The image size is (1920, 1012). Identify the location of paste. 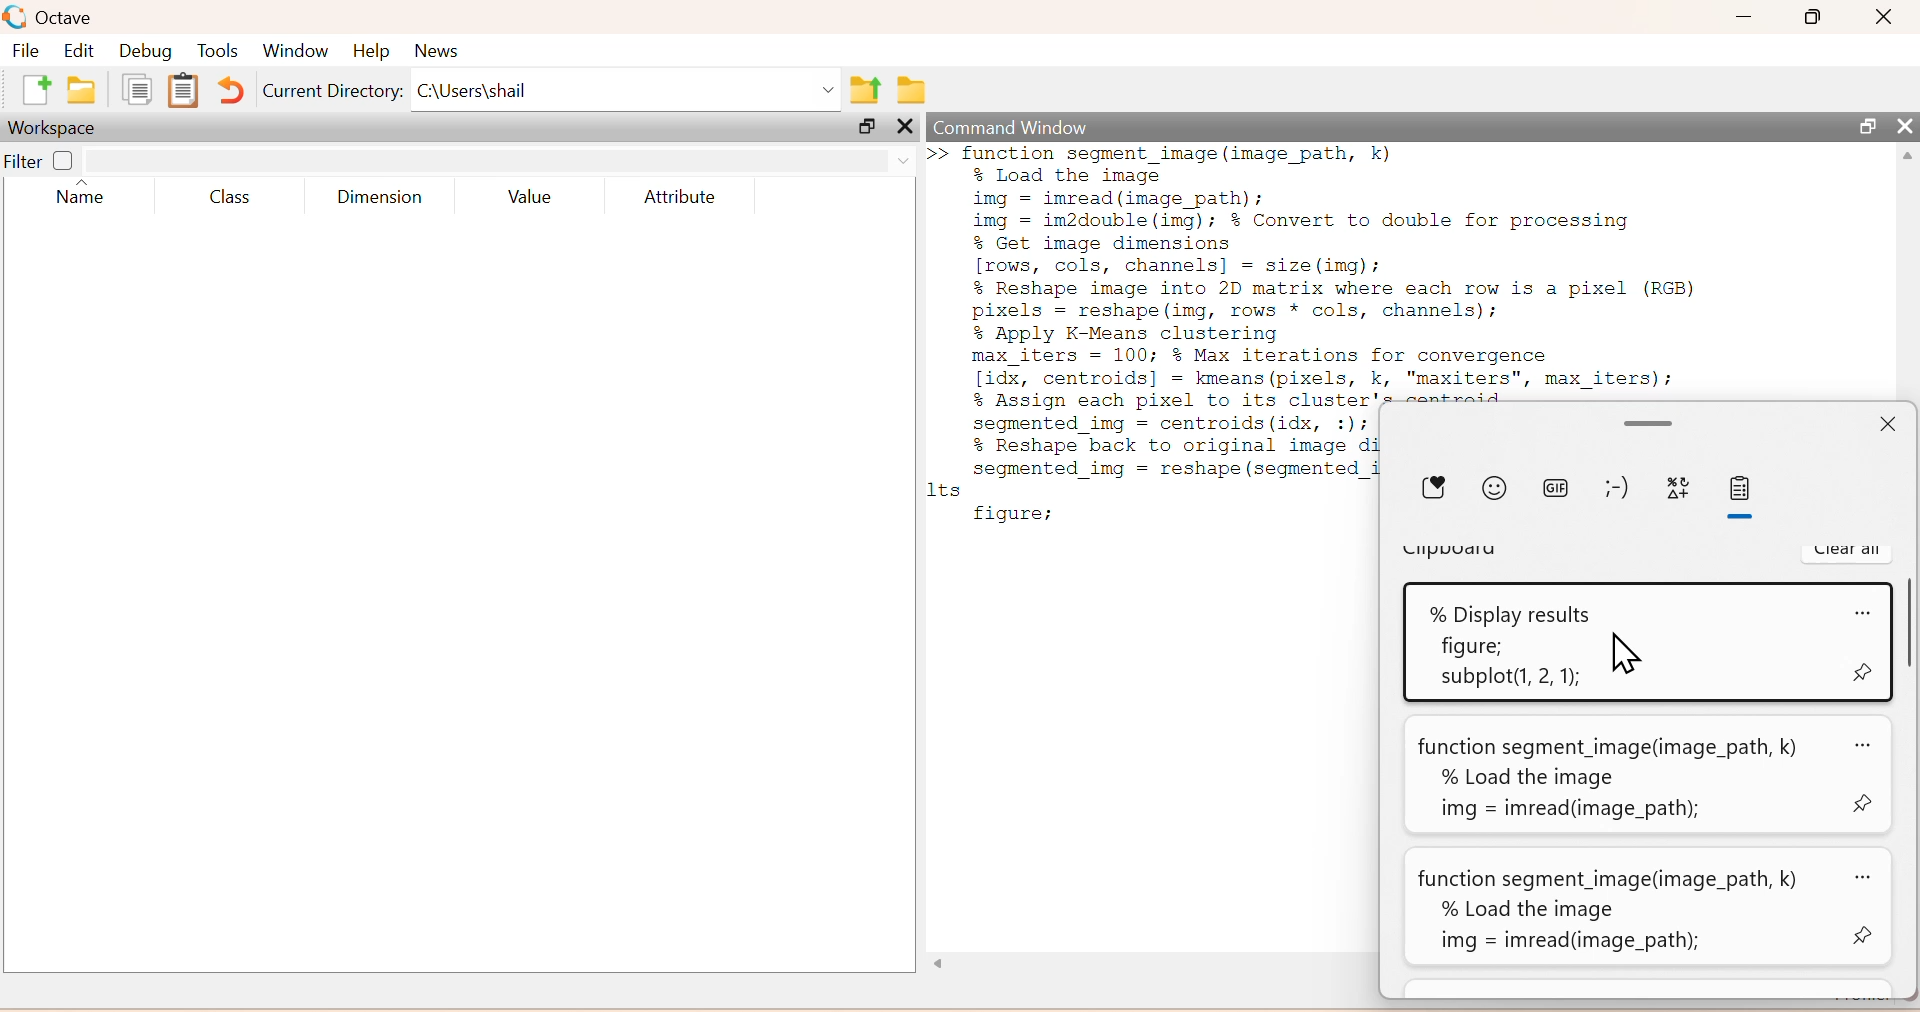
(1744, 495).